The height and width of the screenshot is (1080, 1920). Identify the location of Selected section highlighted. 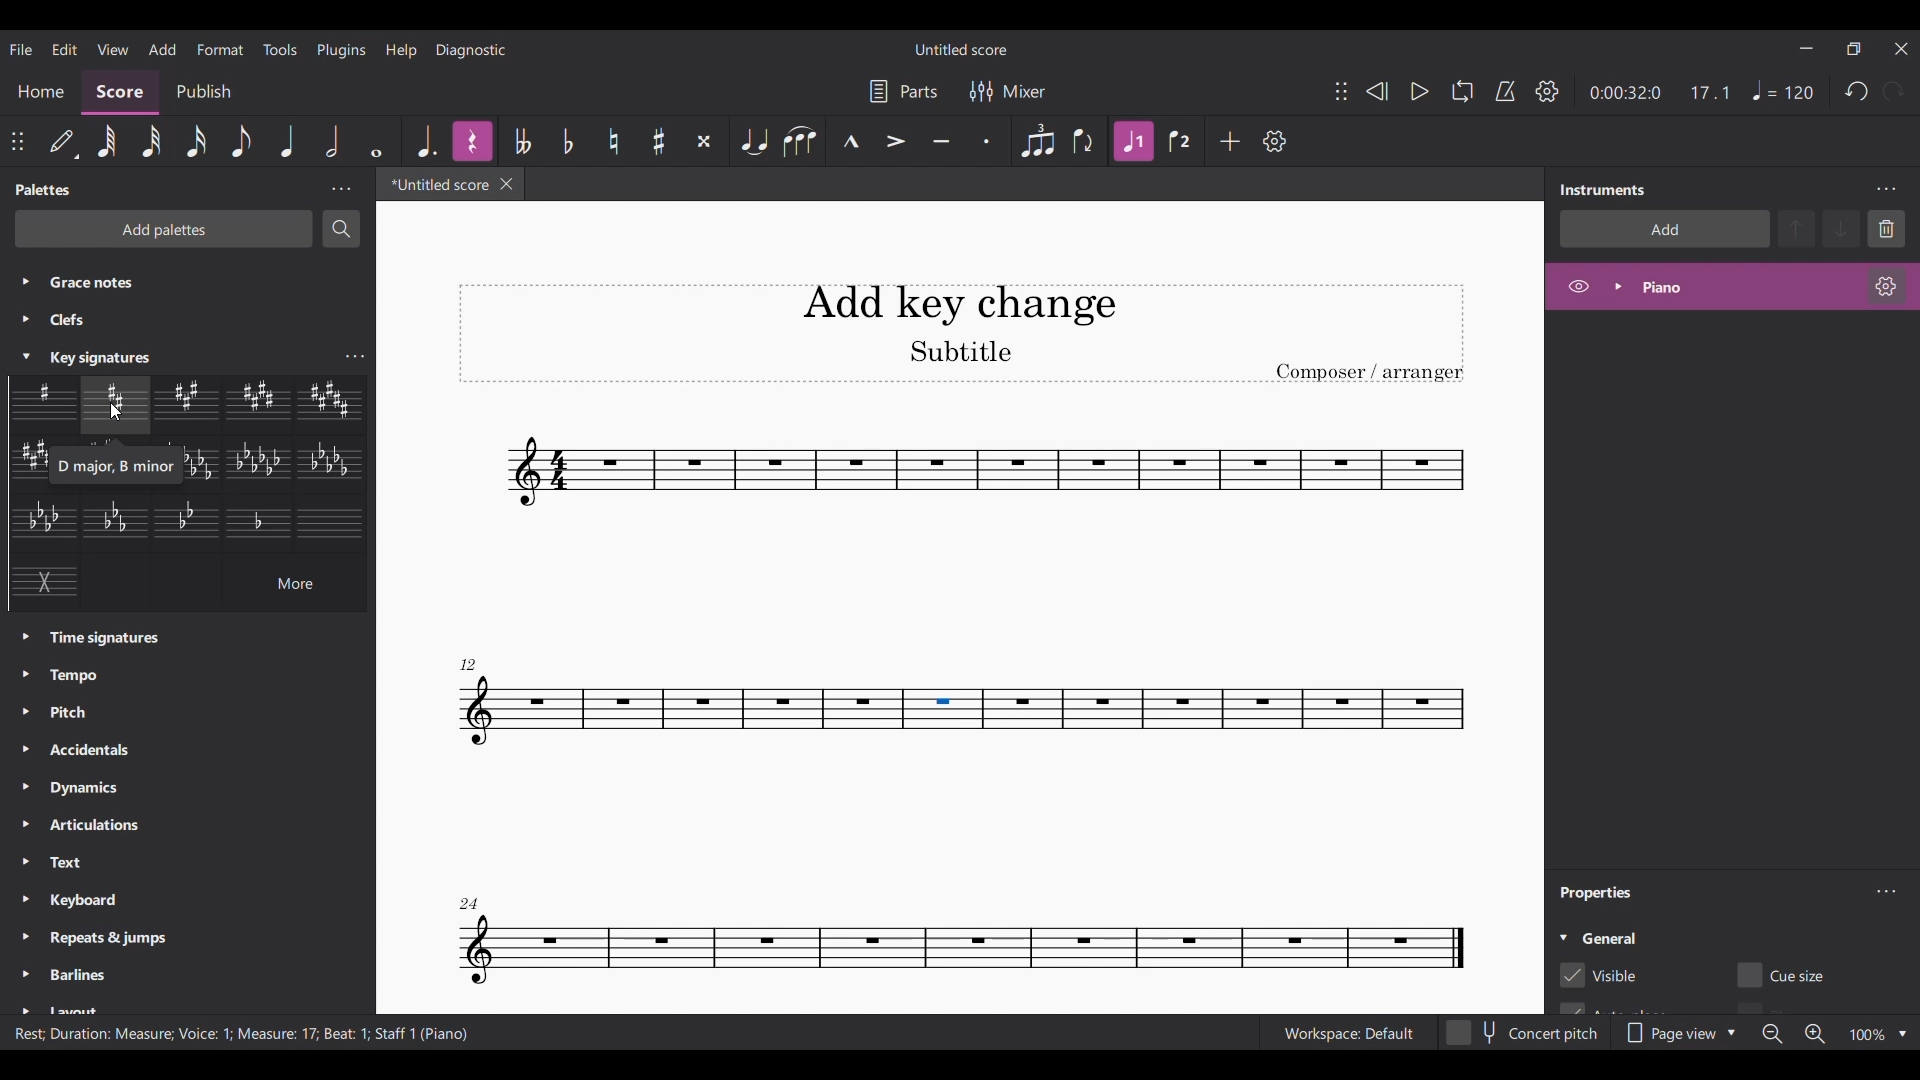
(943, 709).